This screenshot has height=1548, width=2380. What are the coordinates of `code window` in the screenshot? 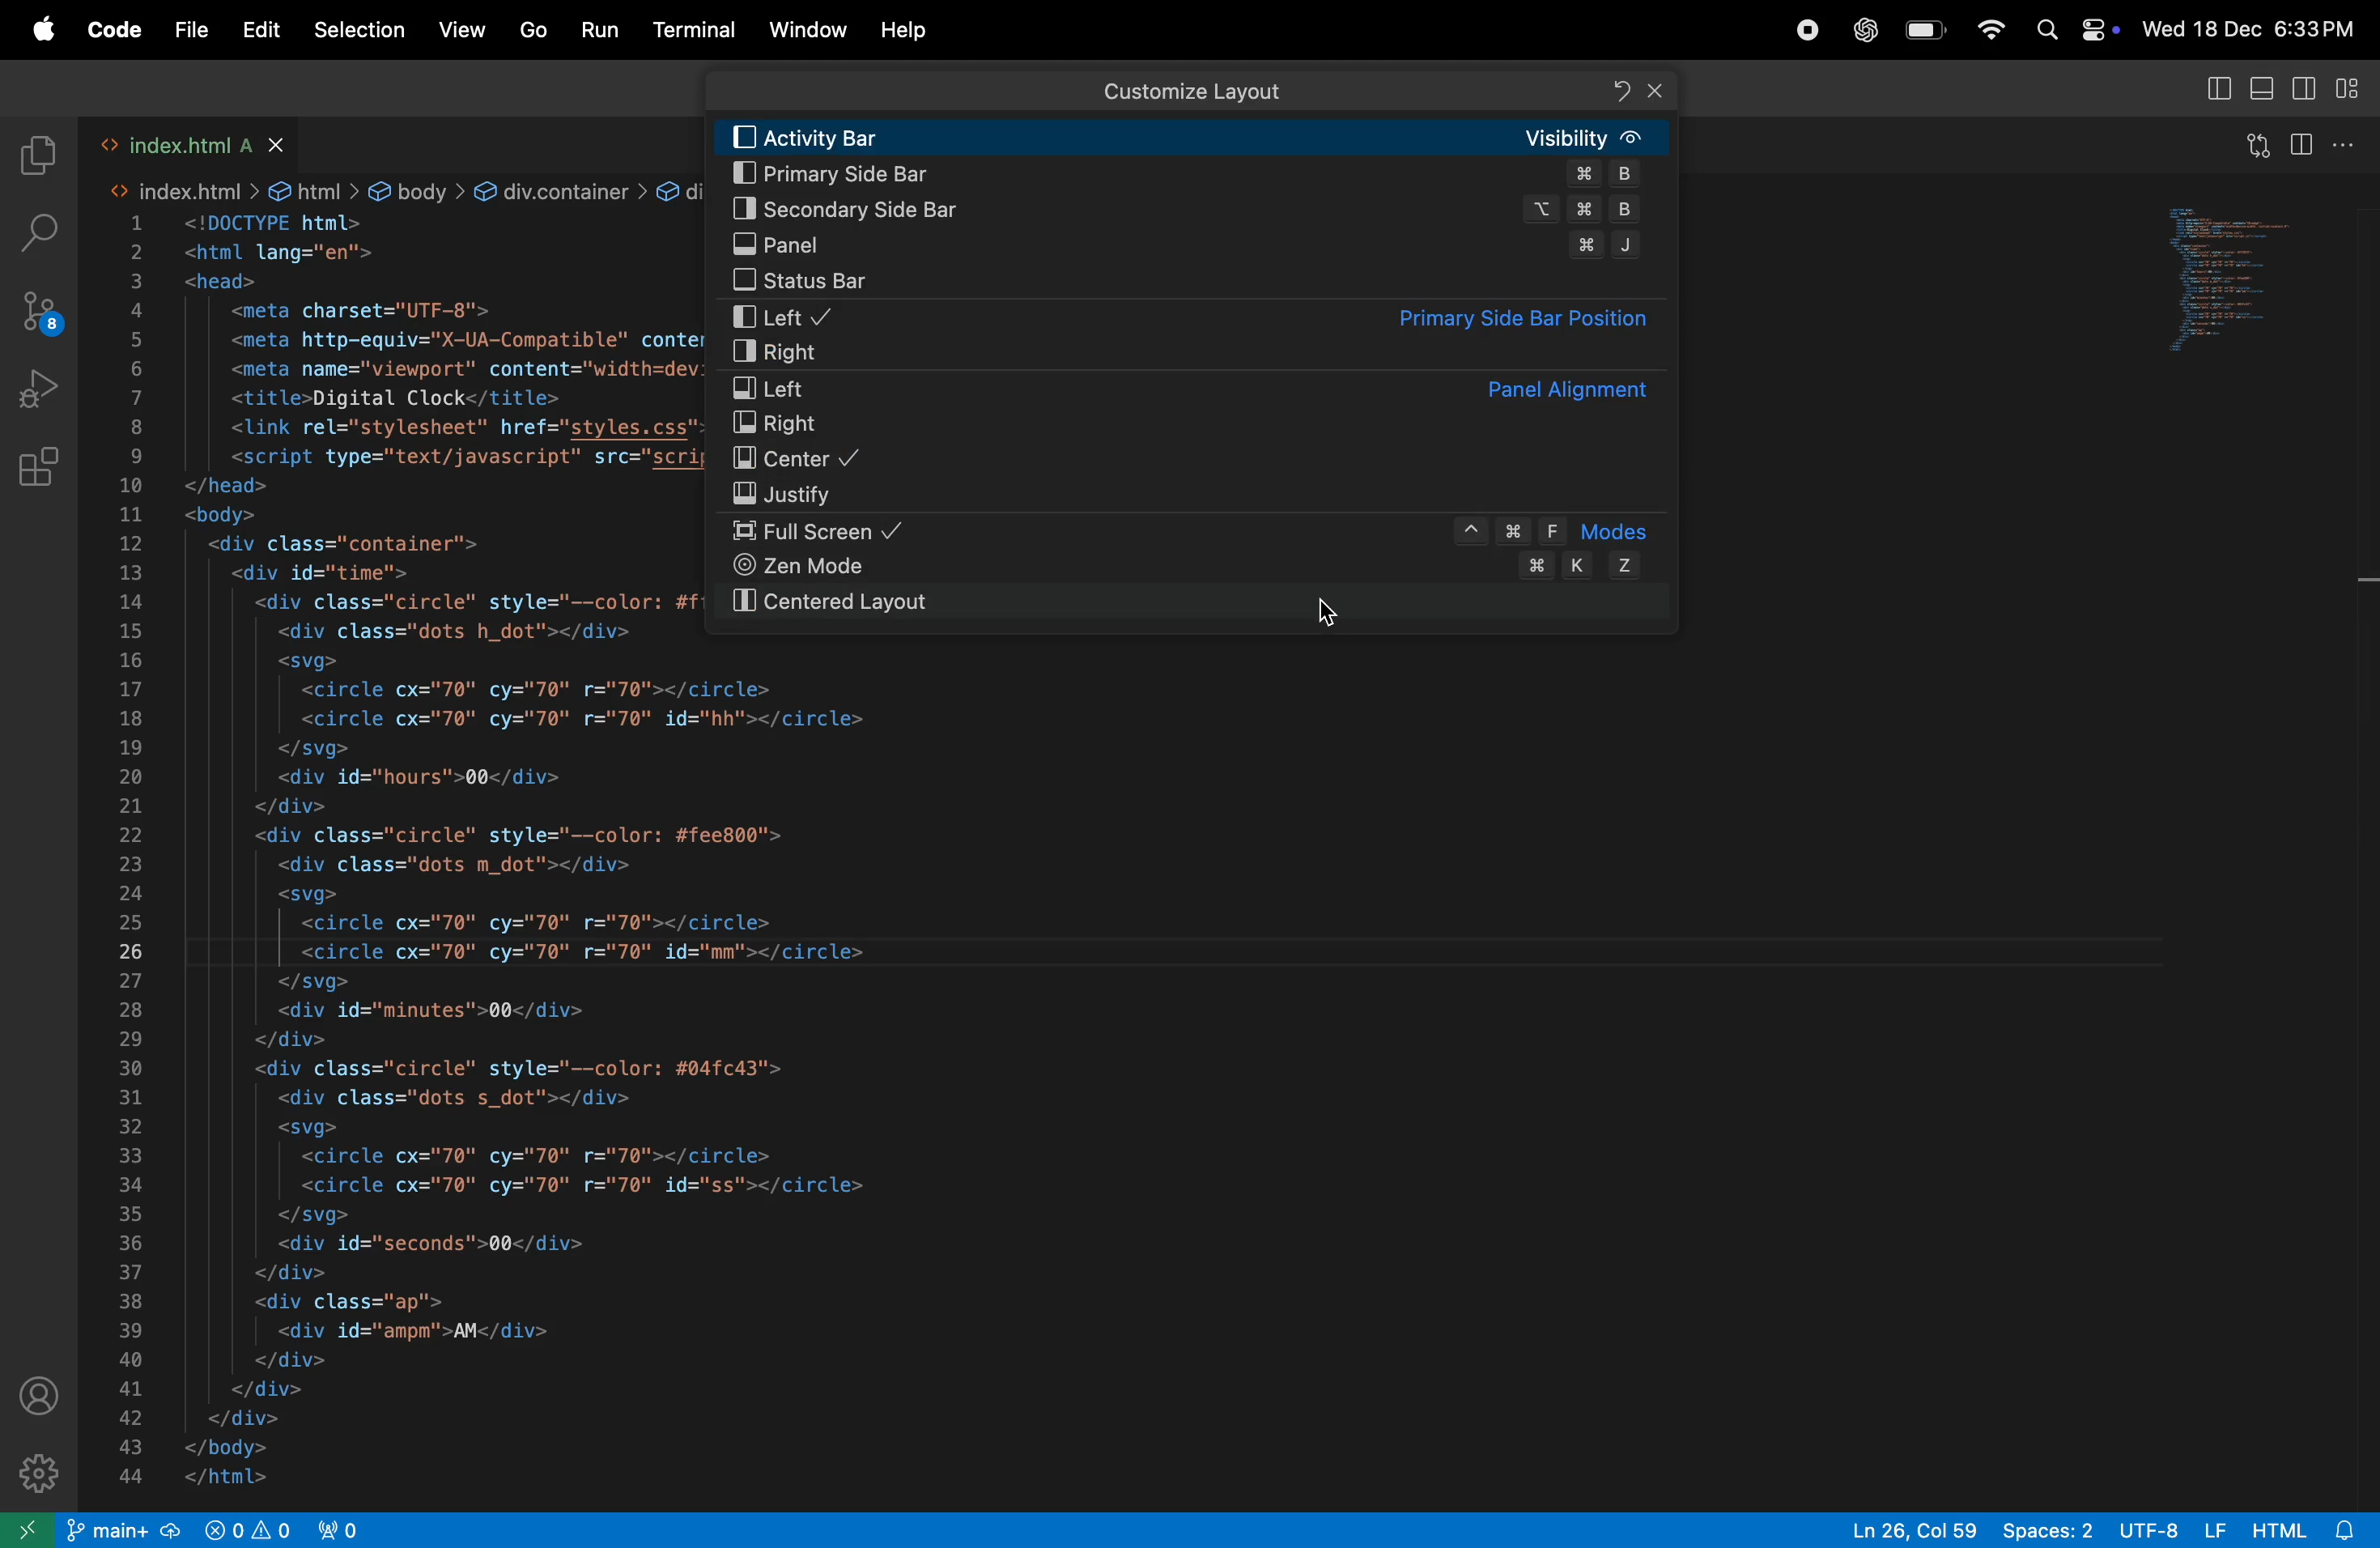 It's located at (2255, 278).